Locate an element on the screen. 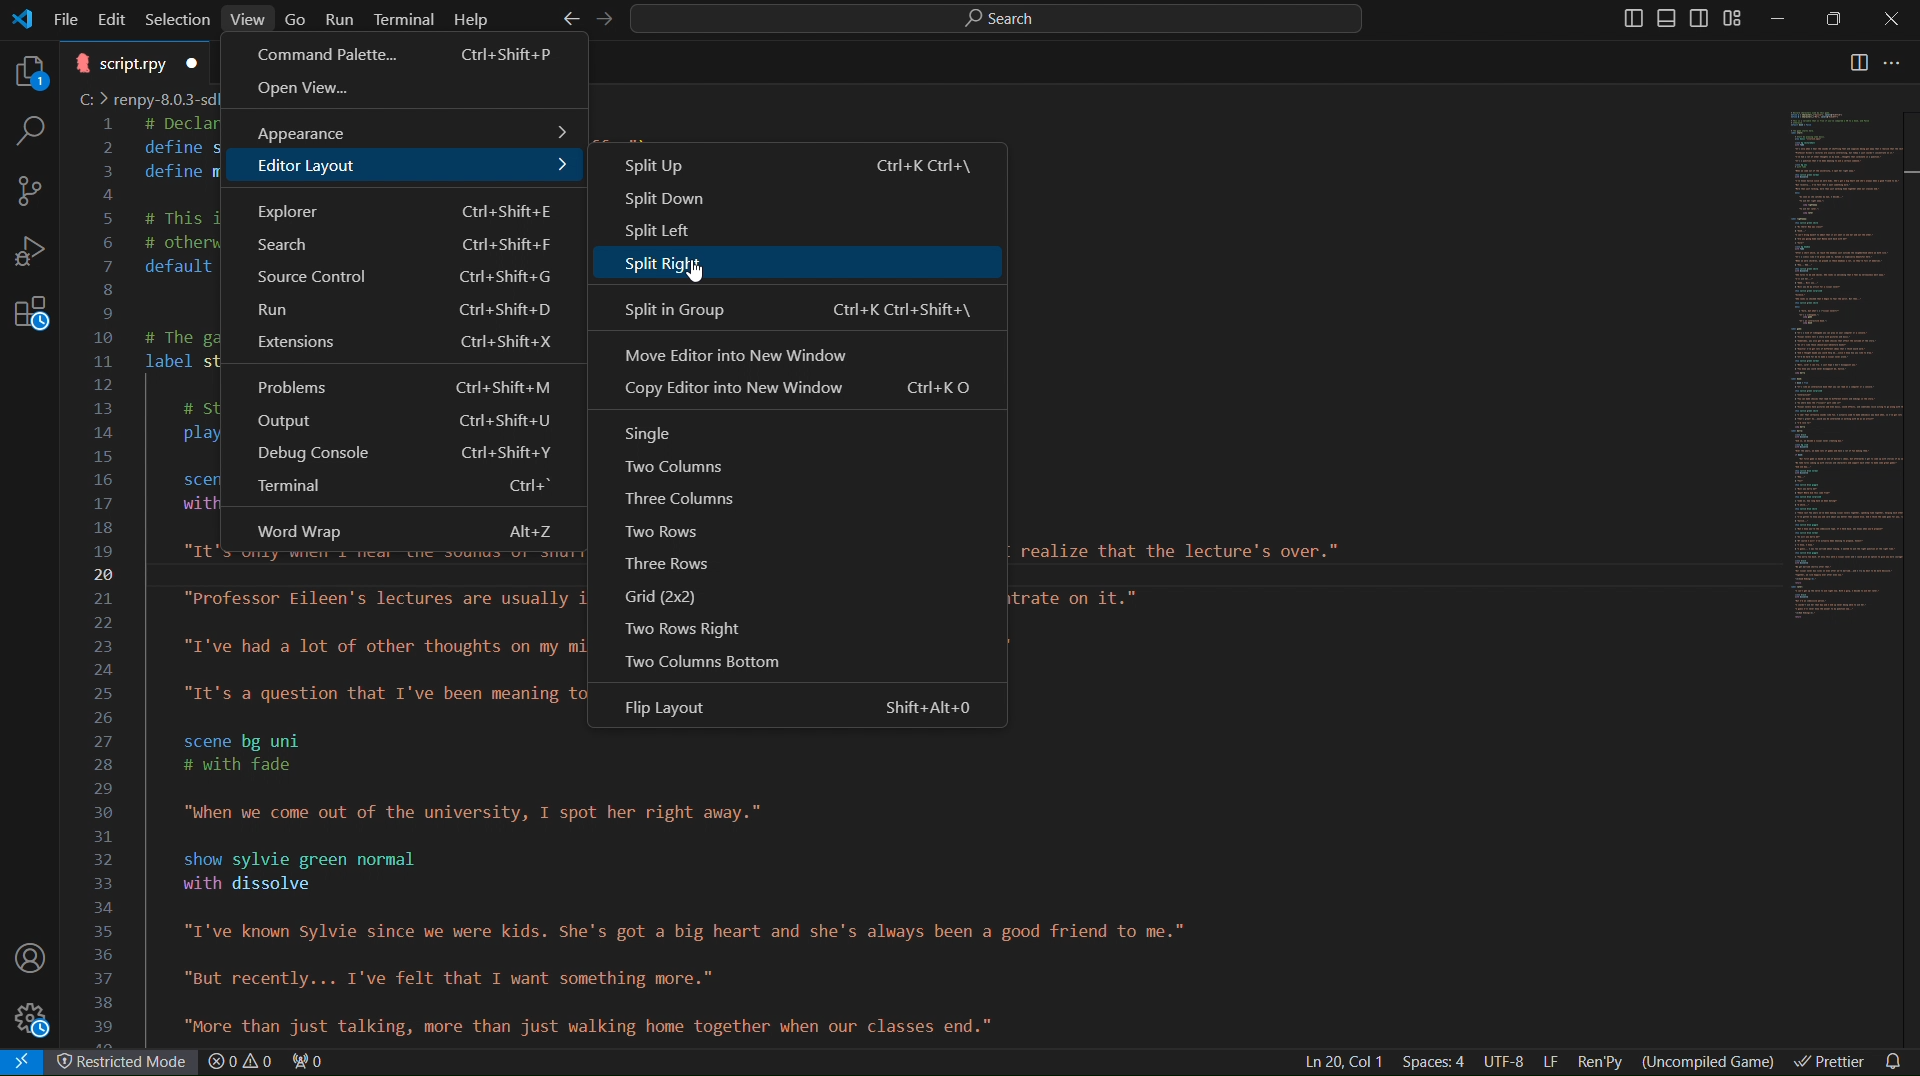 This screenshot has width=1920, height=1076. File is located at coordinates (68, 17).